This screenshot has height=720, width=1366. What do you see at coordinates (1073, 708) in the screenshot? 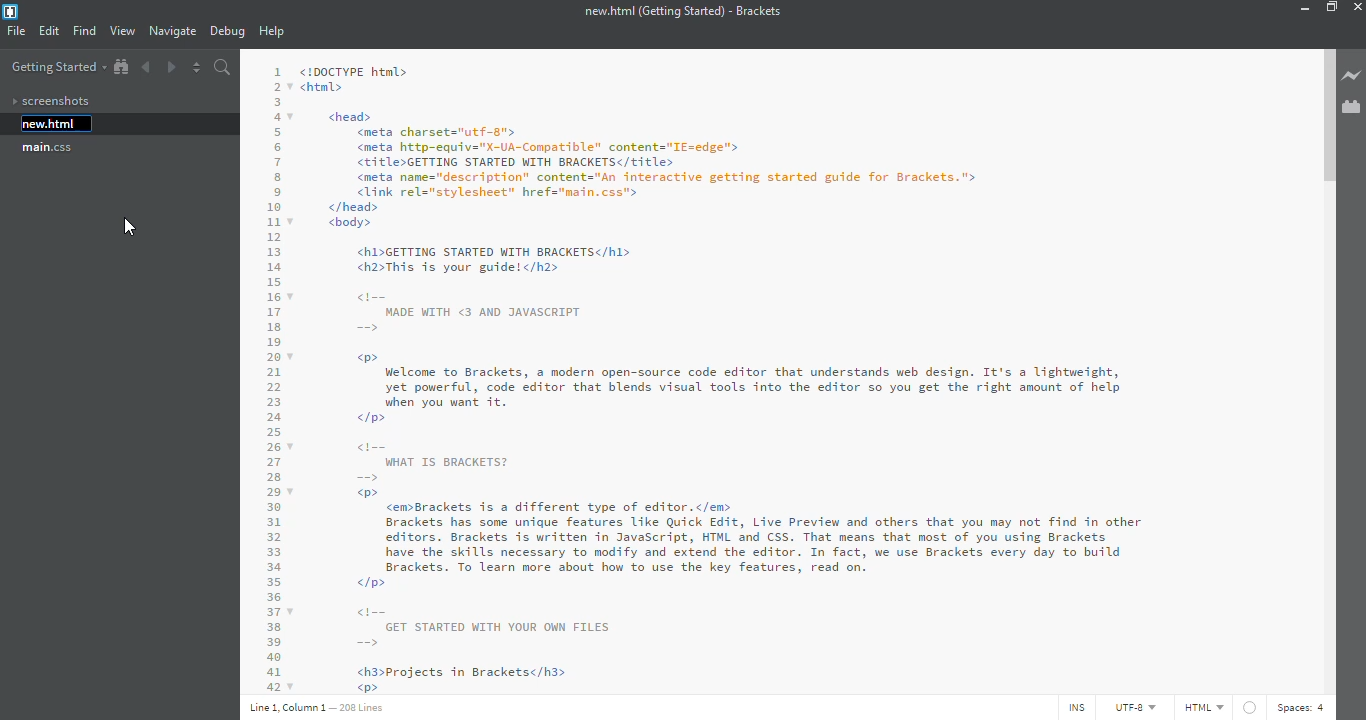
I see `ins` at bounding box center [1073, 708].